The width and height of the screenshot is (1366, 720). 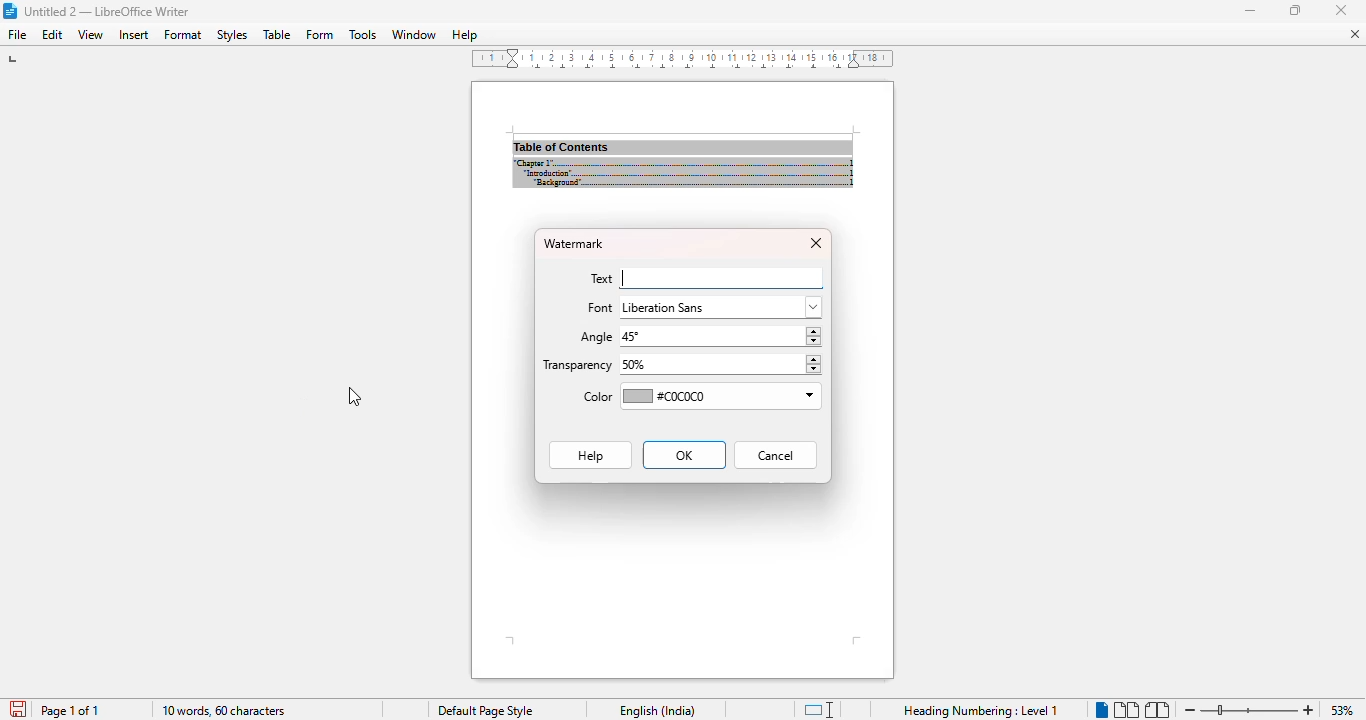 What do you see at coordinates (1156, 710) in the screenshot?
I see `book view` at bounding box center [1156, 710].